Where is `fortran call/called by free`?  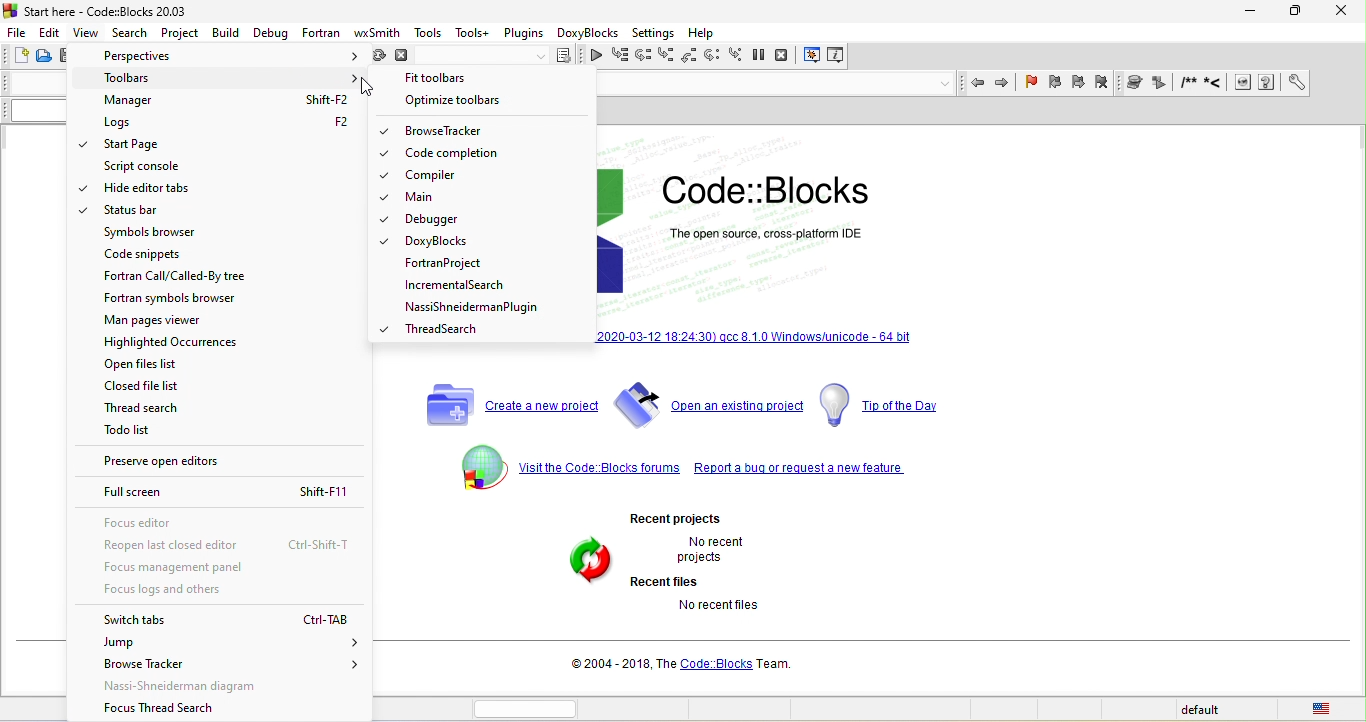 fortran call/called by free is located at coordinates (177, 276).